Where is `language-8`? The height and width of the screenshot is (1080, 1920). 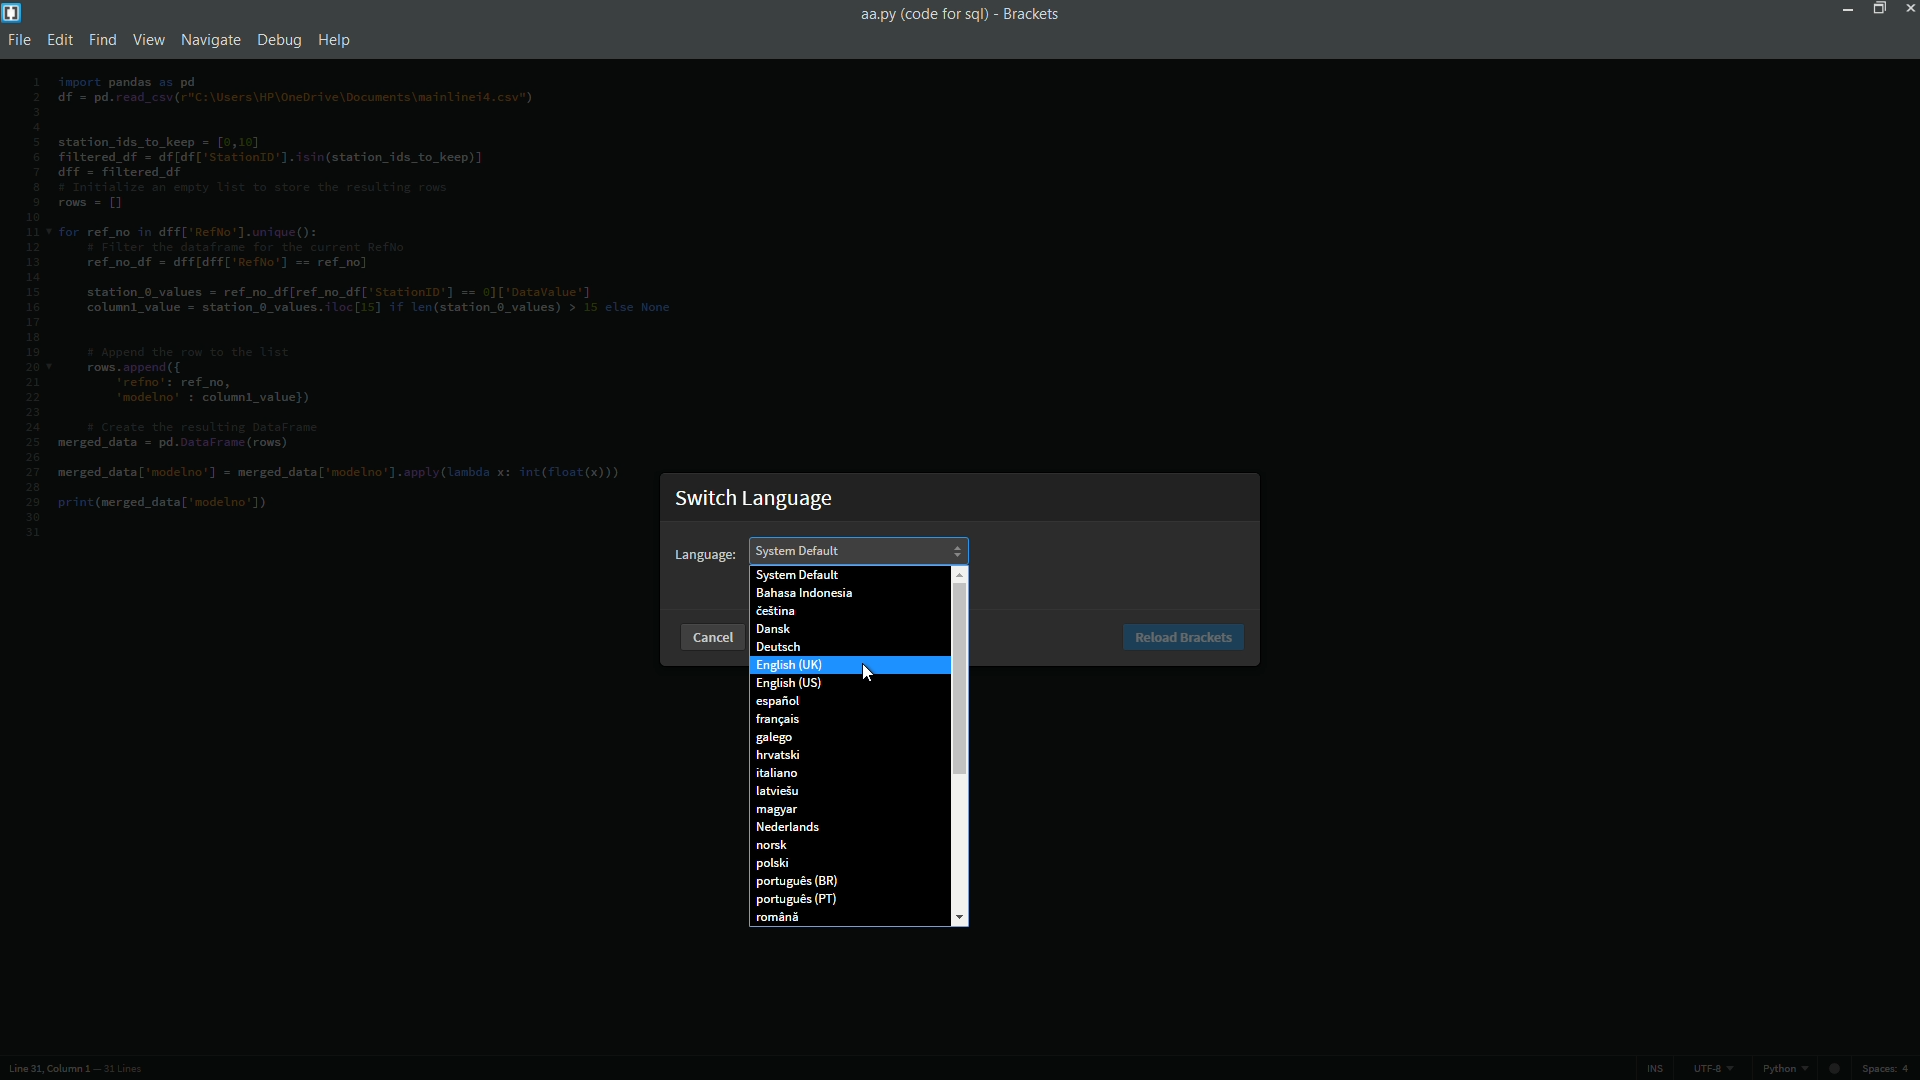
language-8 is located at coordinates (777, 719).